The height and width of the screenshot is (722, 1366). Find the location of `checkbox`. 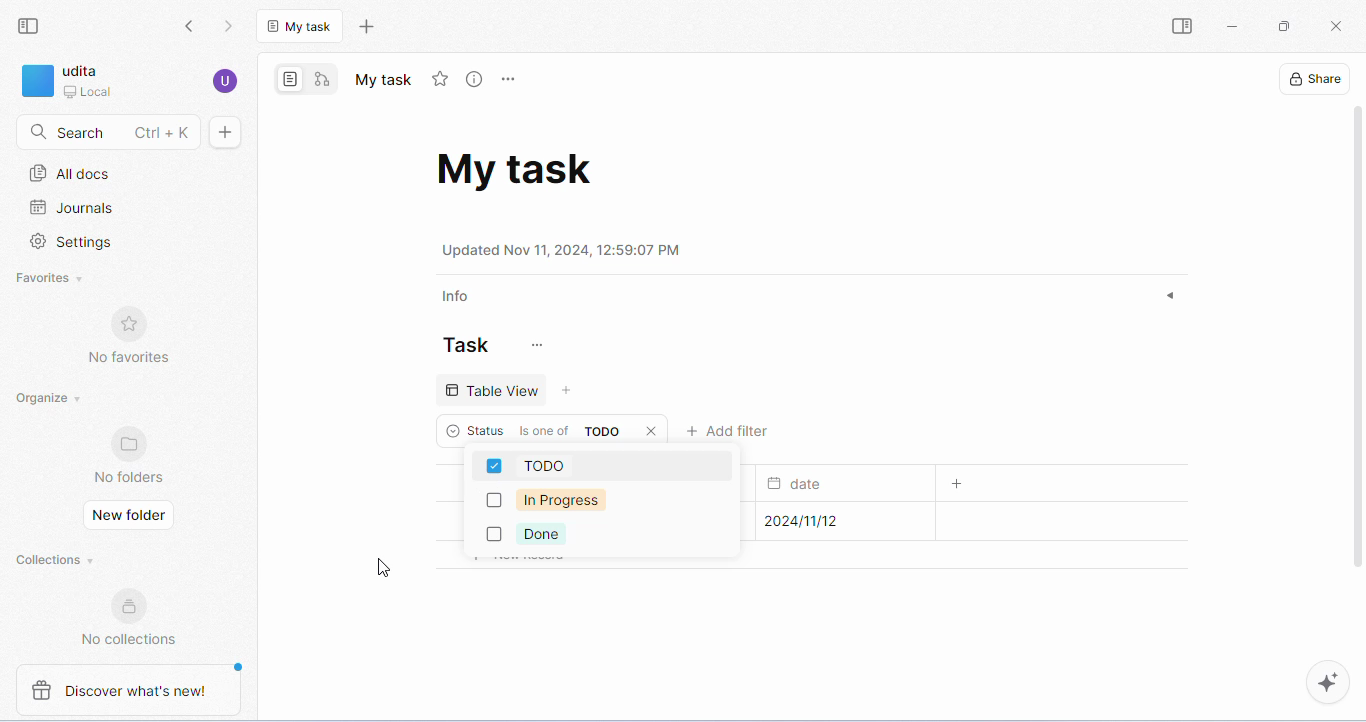

checkbox is located at coordinates (493, 535).